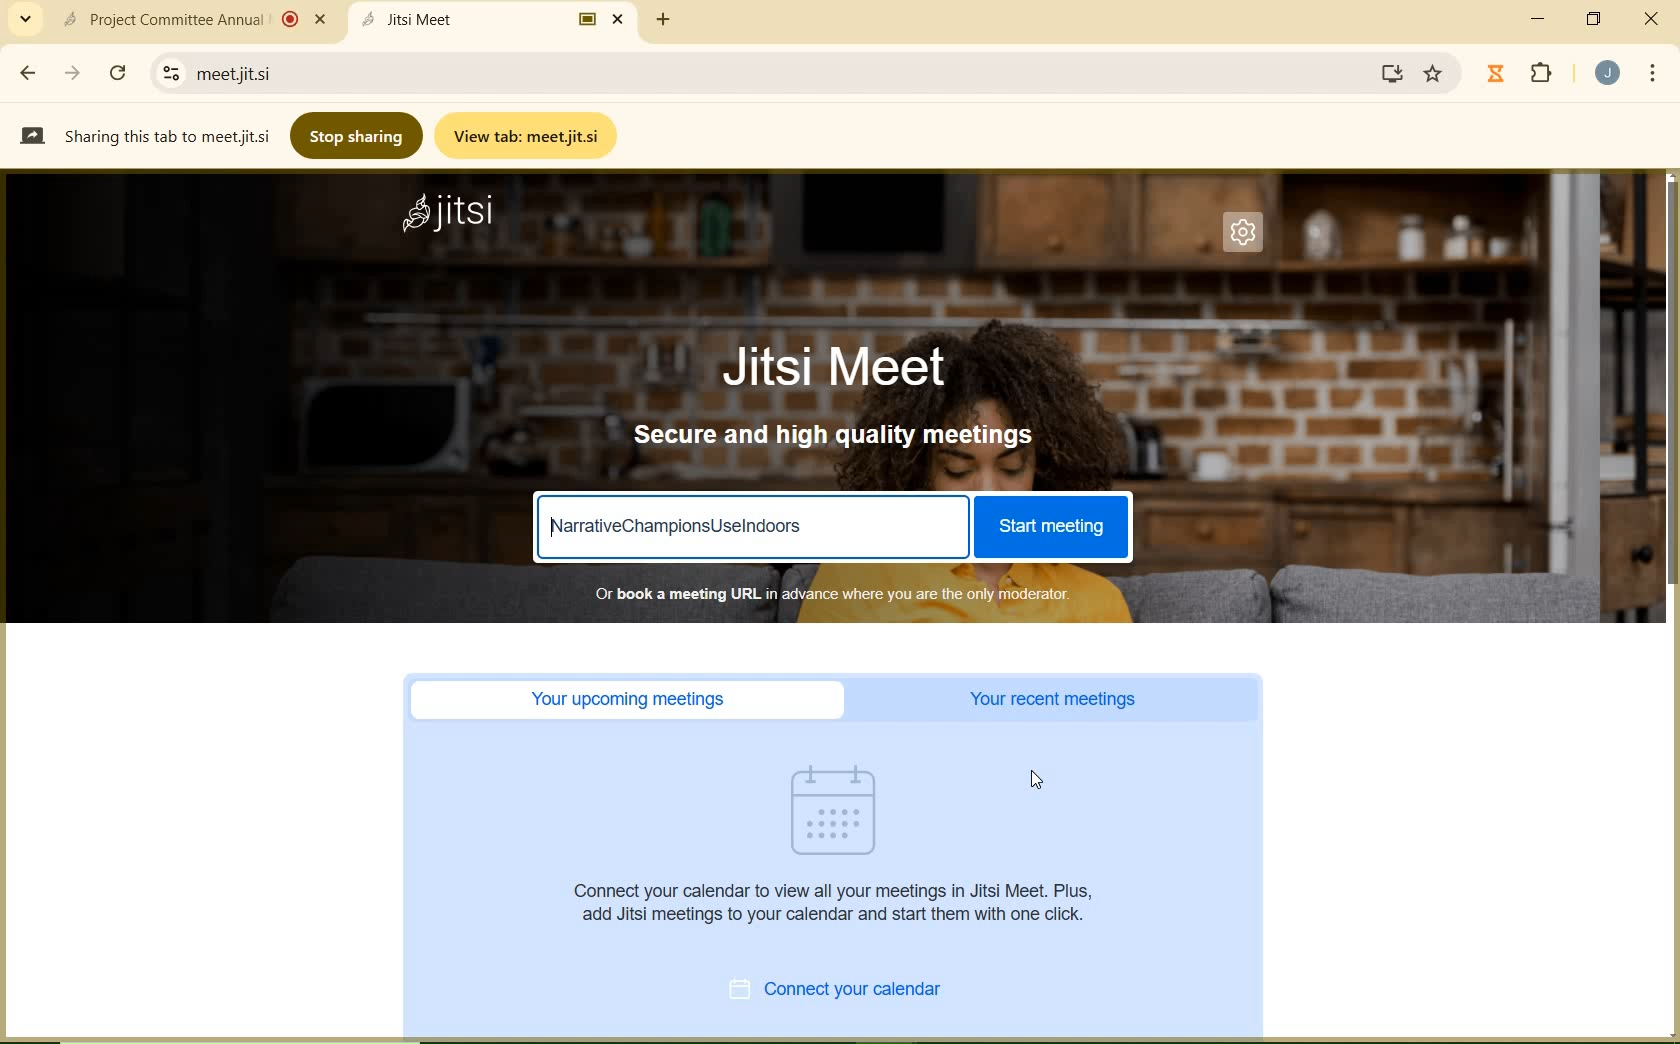  What do you see at coordinates (118, 72) in the screenshot?
I see `reload` at bounding box center [118, 72].